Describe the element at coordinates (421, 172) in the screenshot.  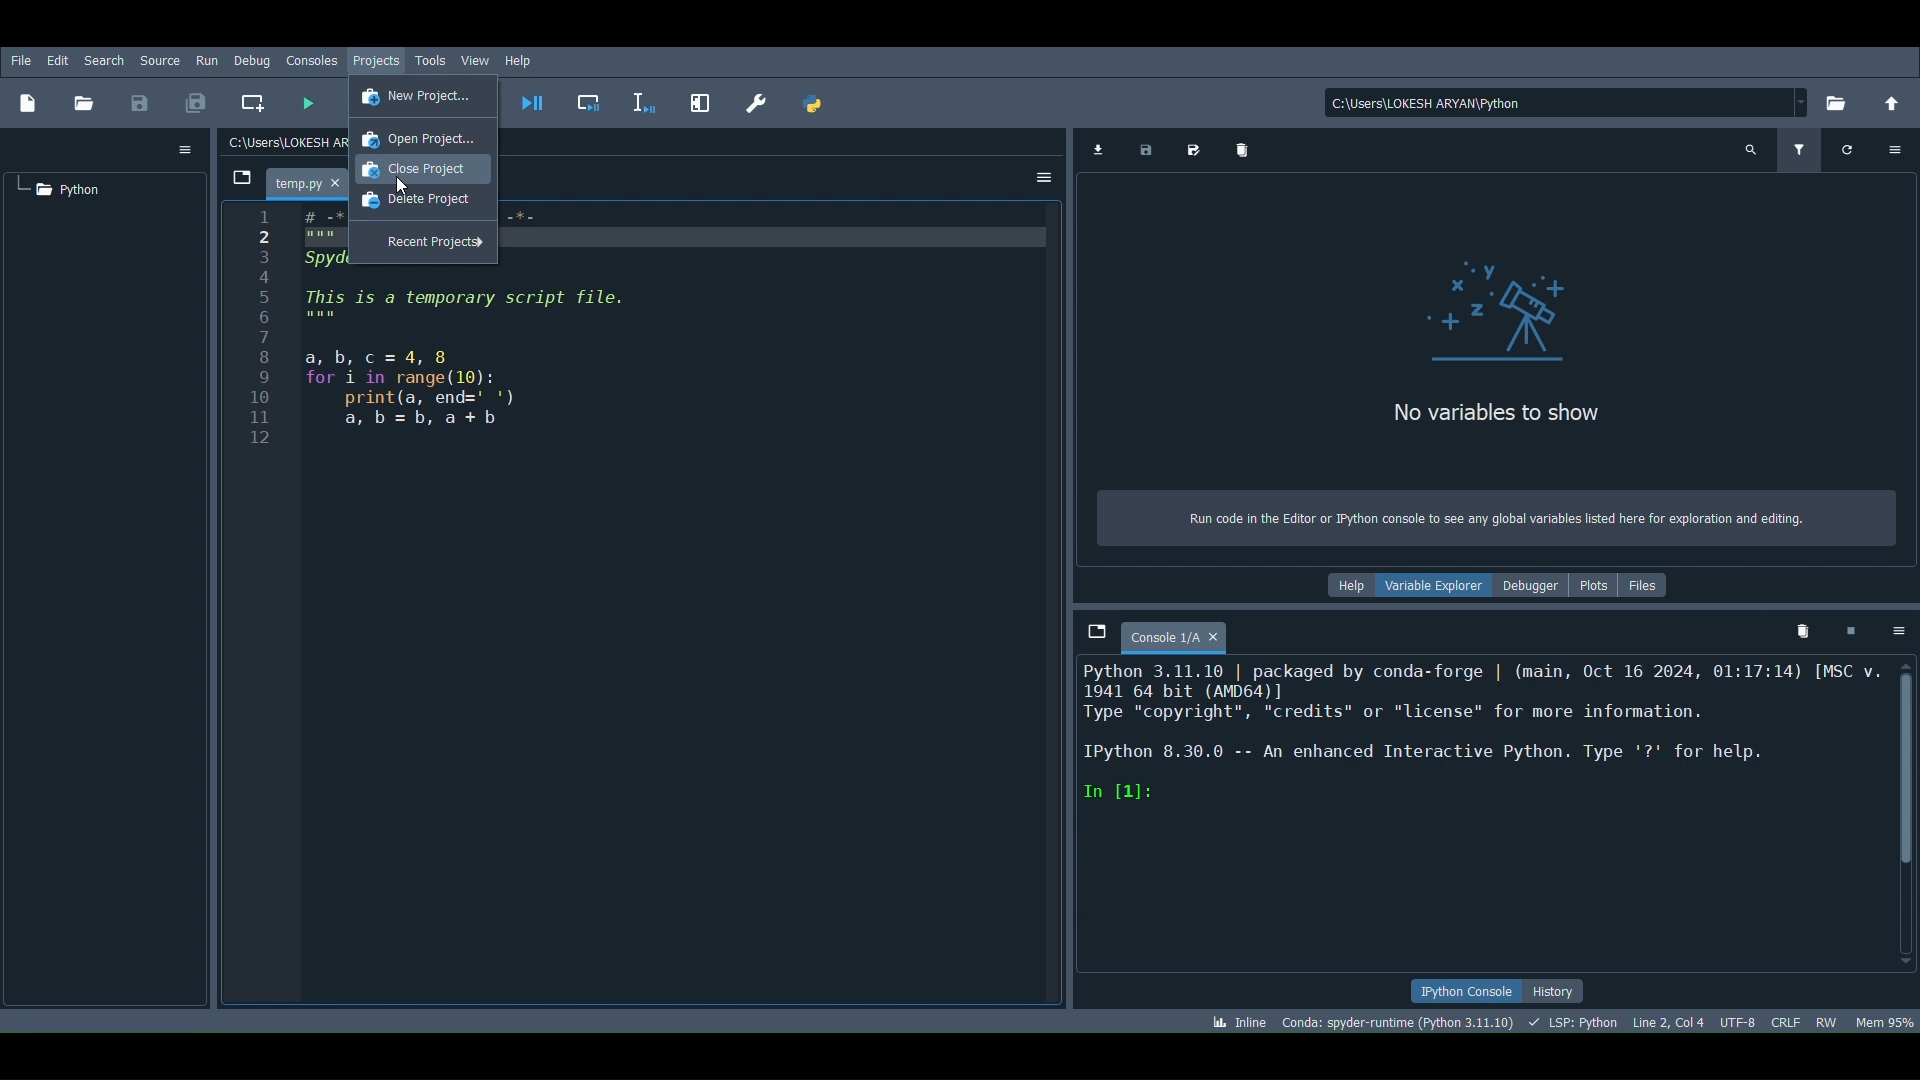
I see `Close project` at that location.